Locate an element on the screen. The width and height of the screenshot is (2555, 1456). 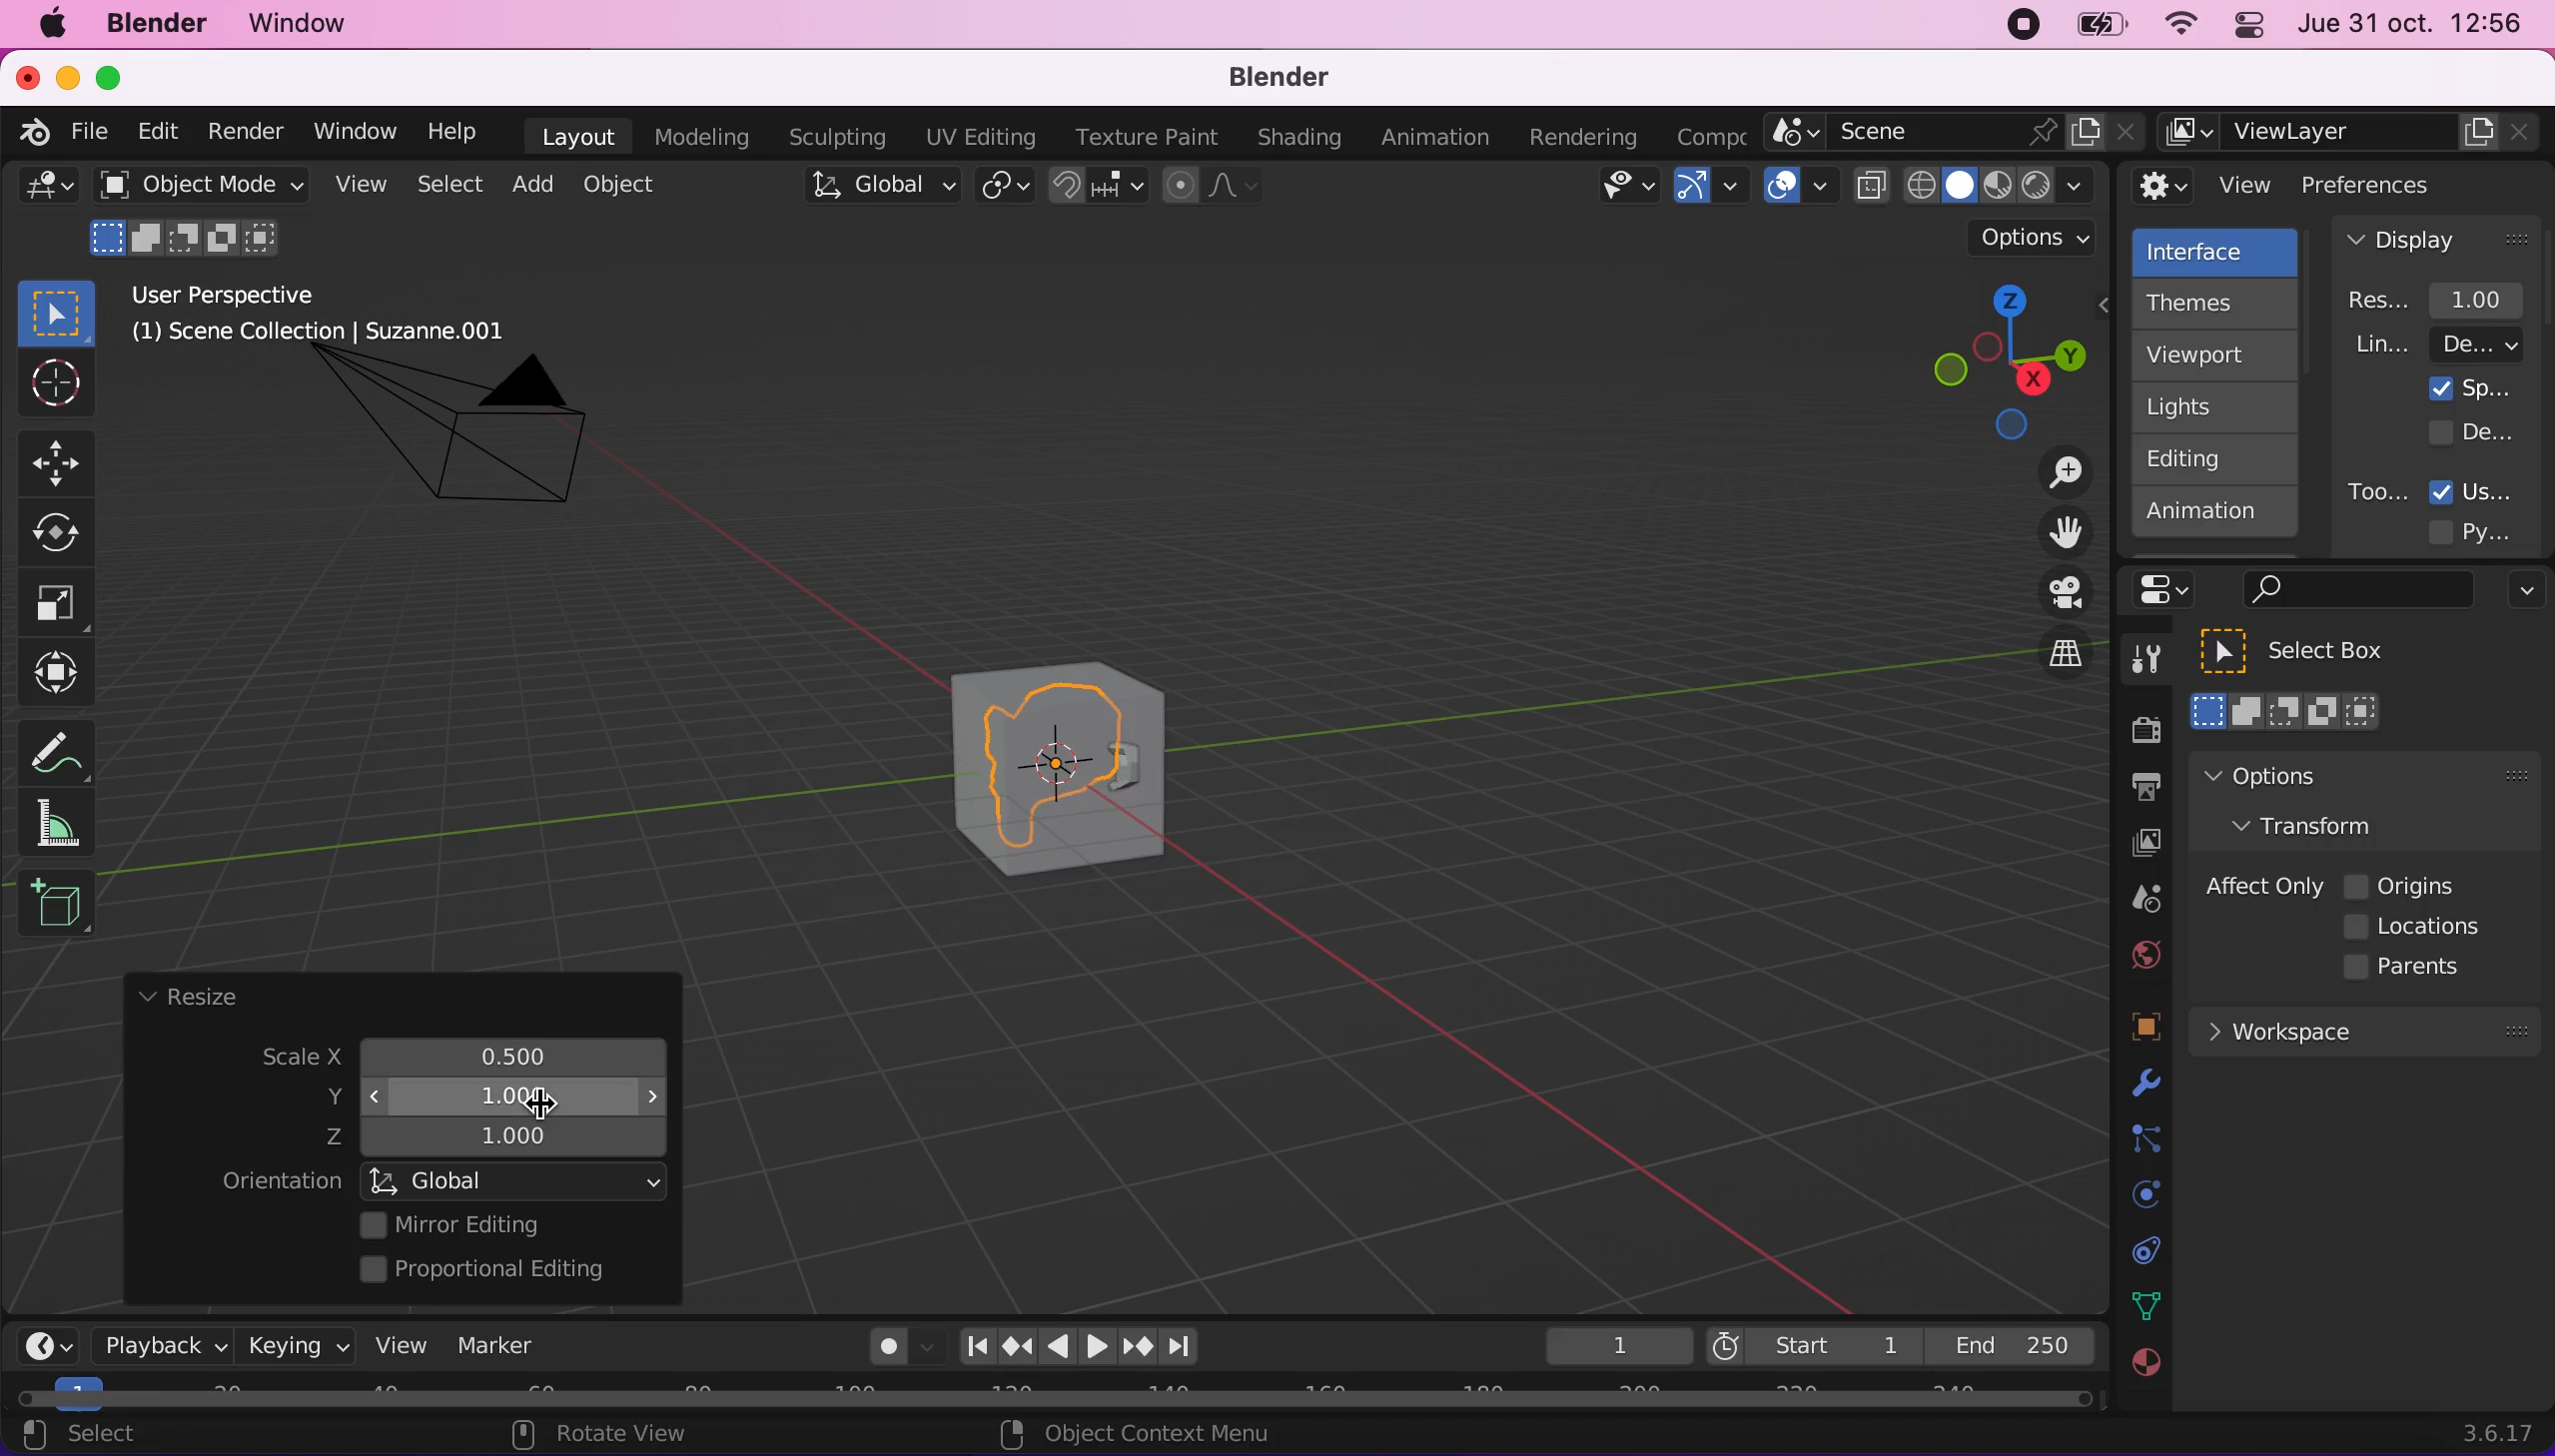
switch the current view is located at coordinates (2044, 671).